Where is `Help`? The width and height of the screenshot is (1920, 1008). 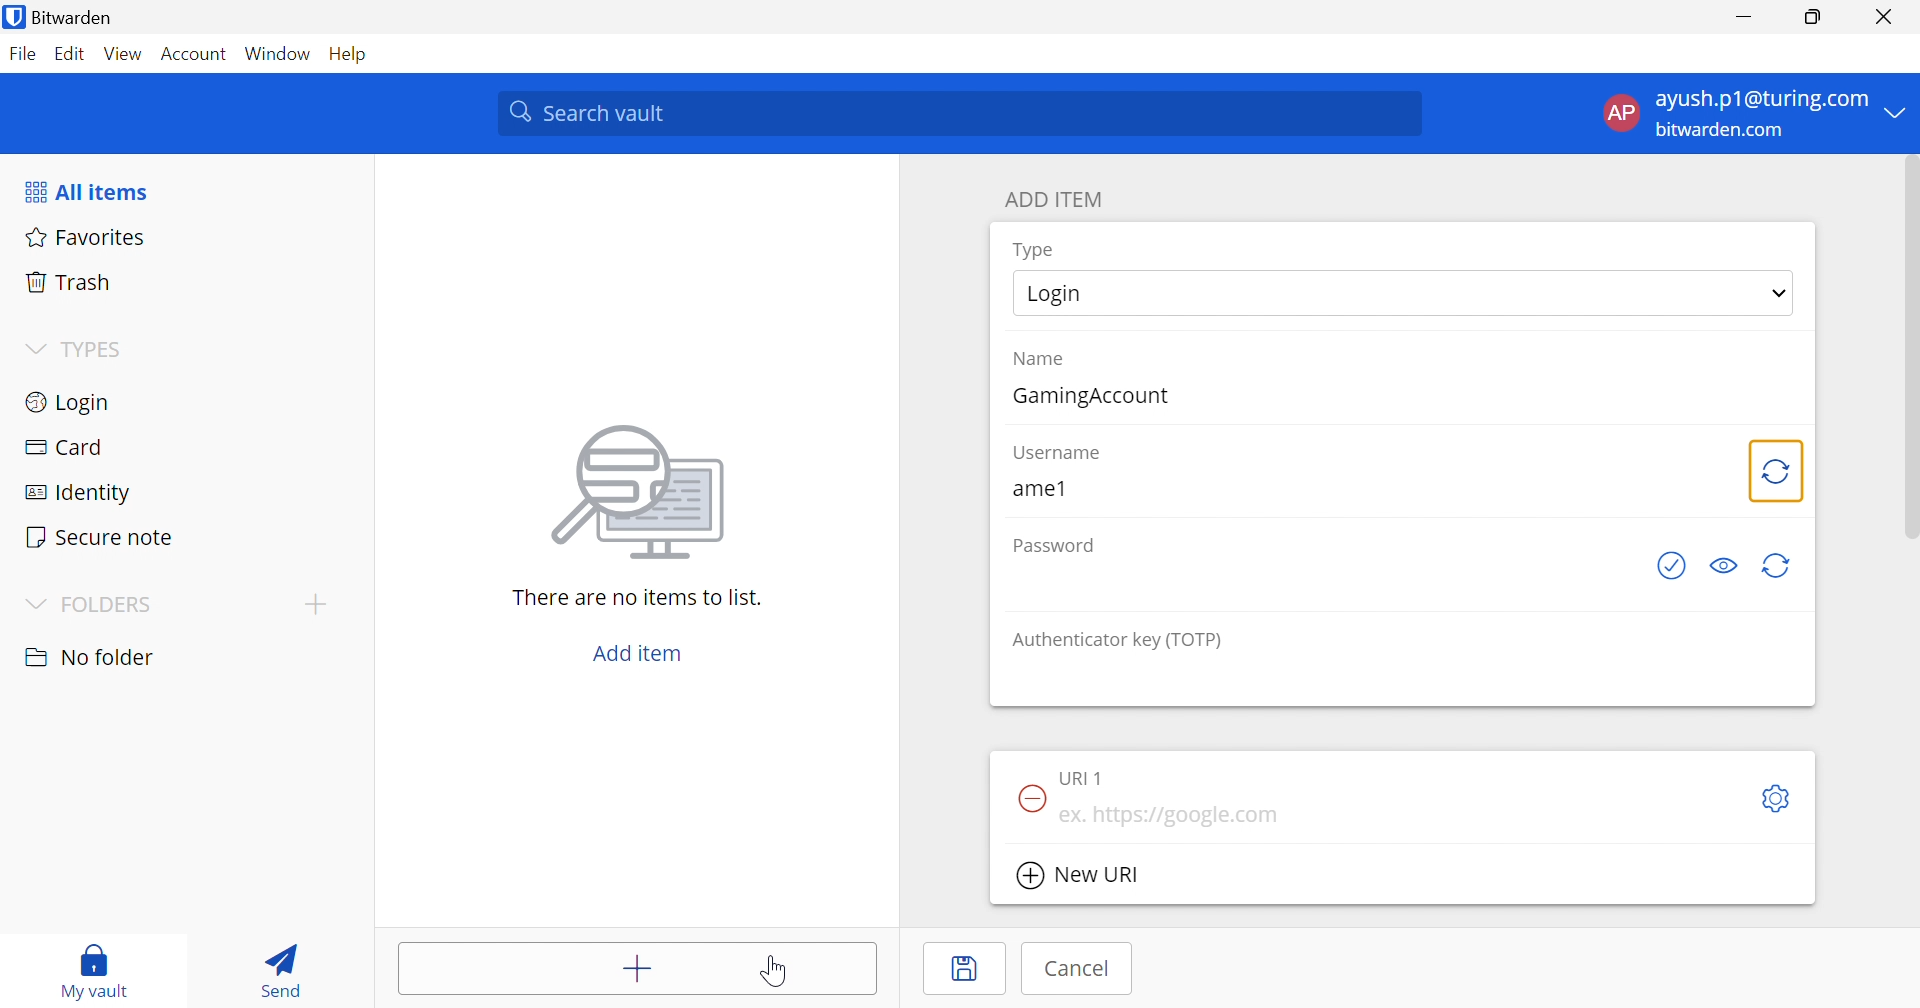 Help is located at coordinates (347, 54).